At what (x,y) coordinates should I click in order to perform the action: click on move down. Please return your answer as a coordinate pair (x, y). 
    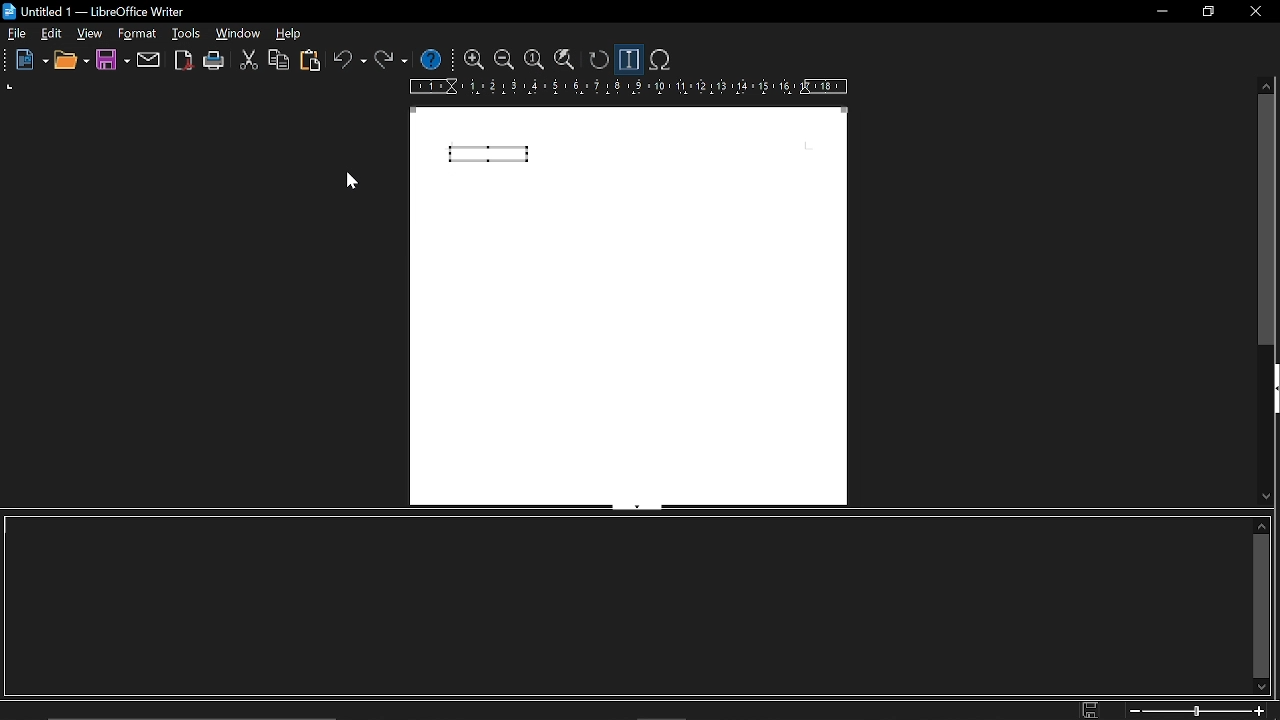
    Looking at the image, I should click on (1262, 686).